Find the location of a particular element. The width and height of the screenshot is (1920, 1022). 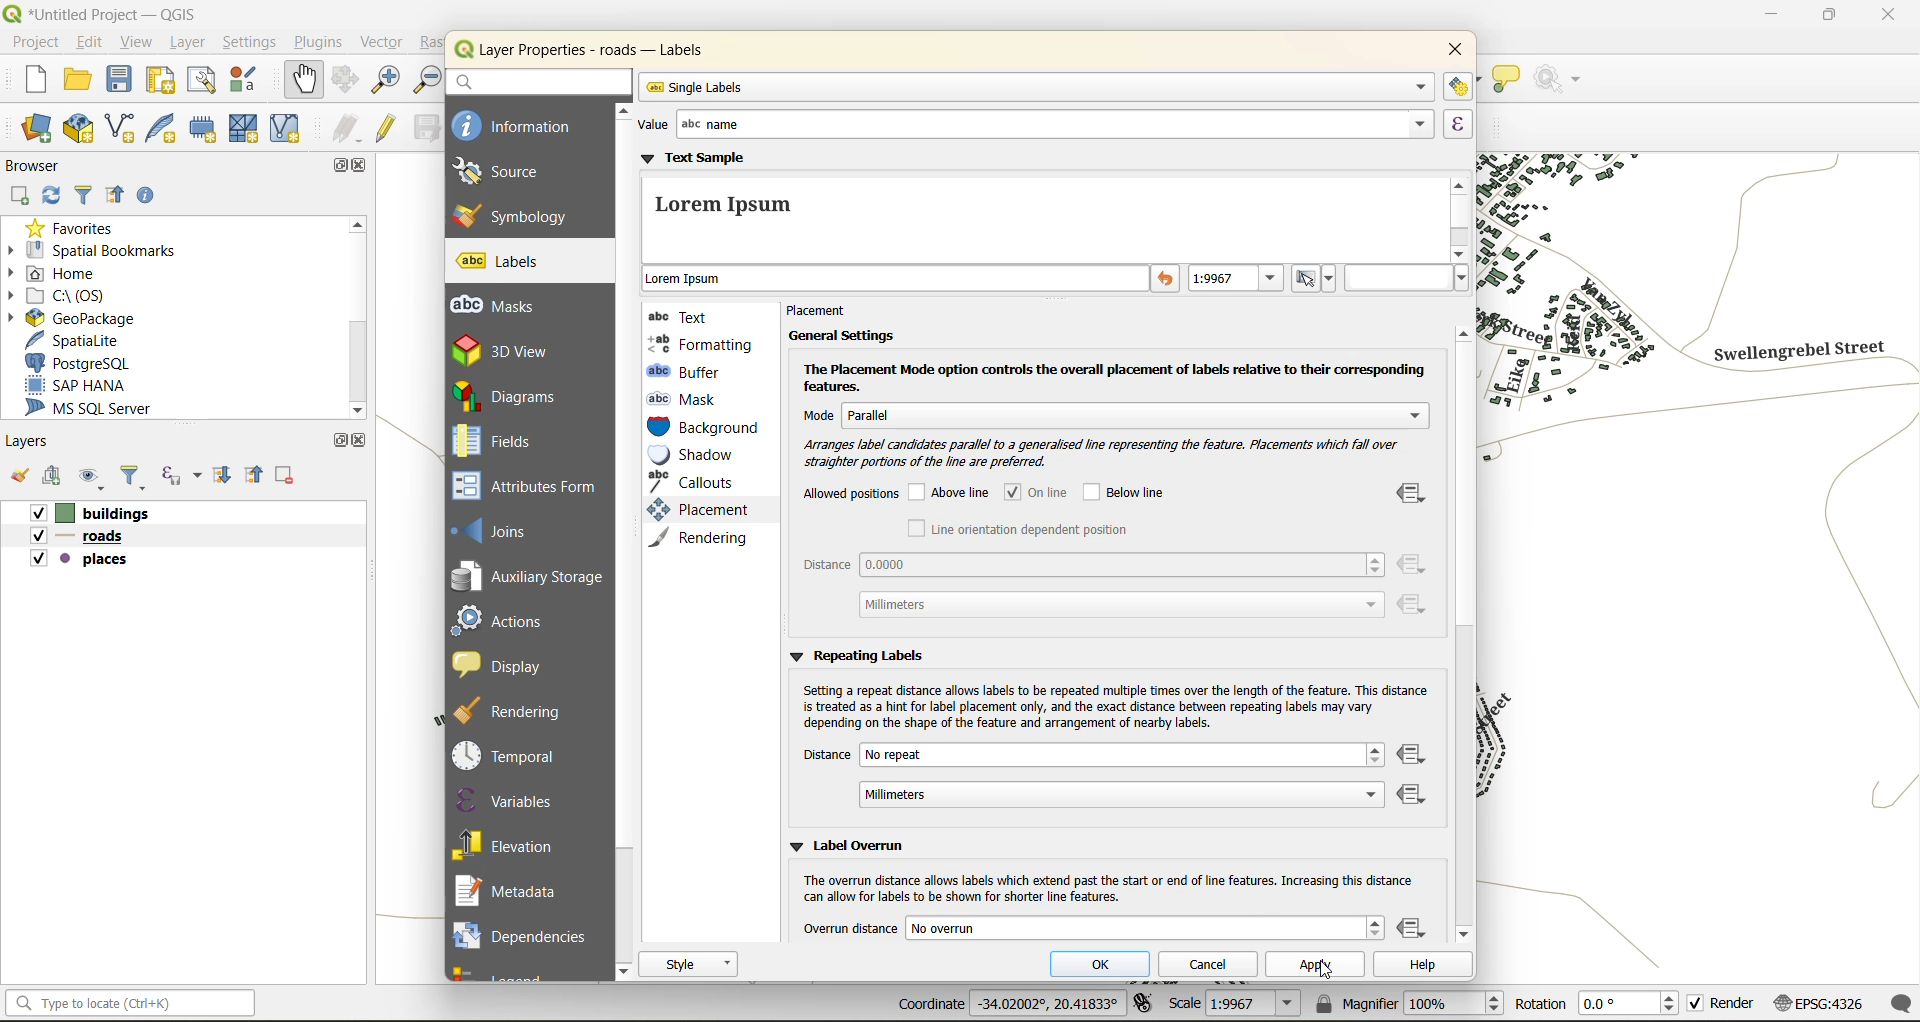

render is located at coordinates (1720, 1002).